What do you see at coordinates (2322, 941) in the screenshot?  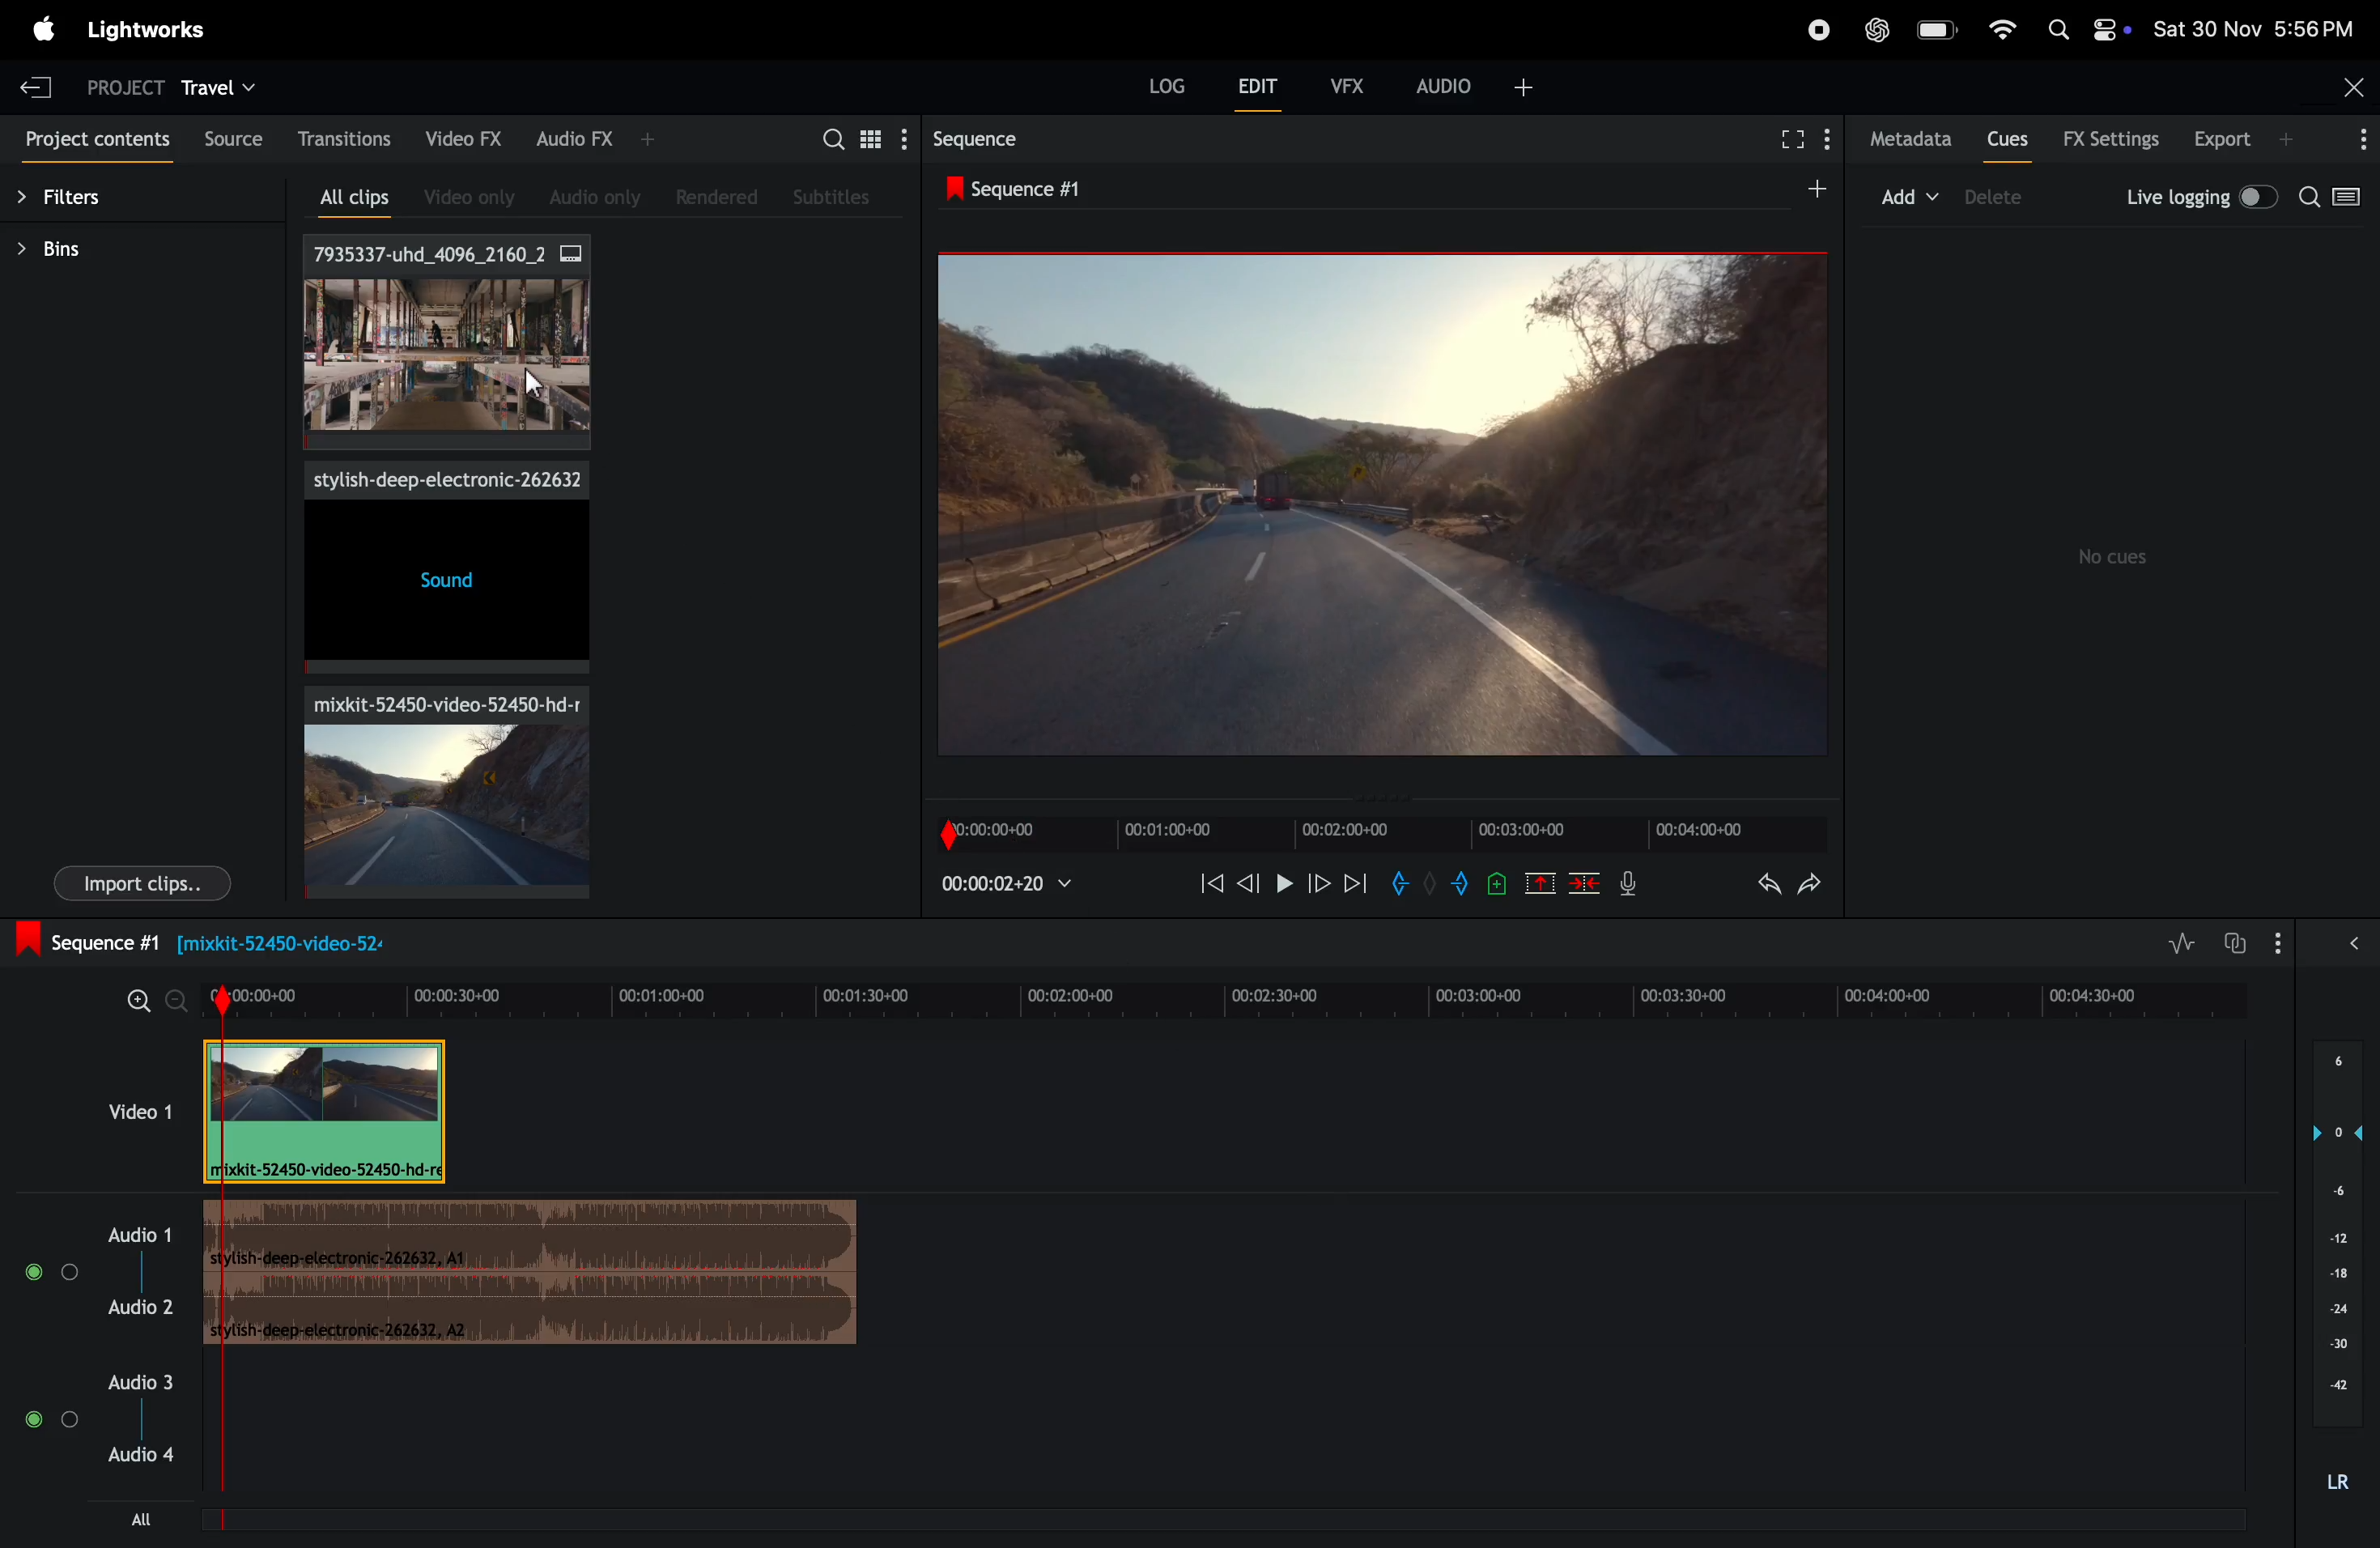 I see `options` at bounding box center [2322, 941].